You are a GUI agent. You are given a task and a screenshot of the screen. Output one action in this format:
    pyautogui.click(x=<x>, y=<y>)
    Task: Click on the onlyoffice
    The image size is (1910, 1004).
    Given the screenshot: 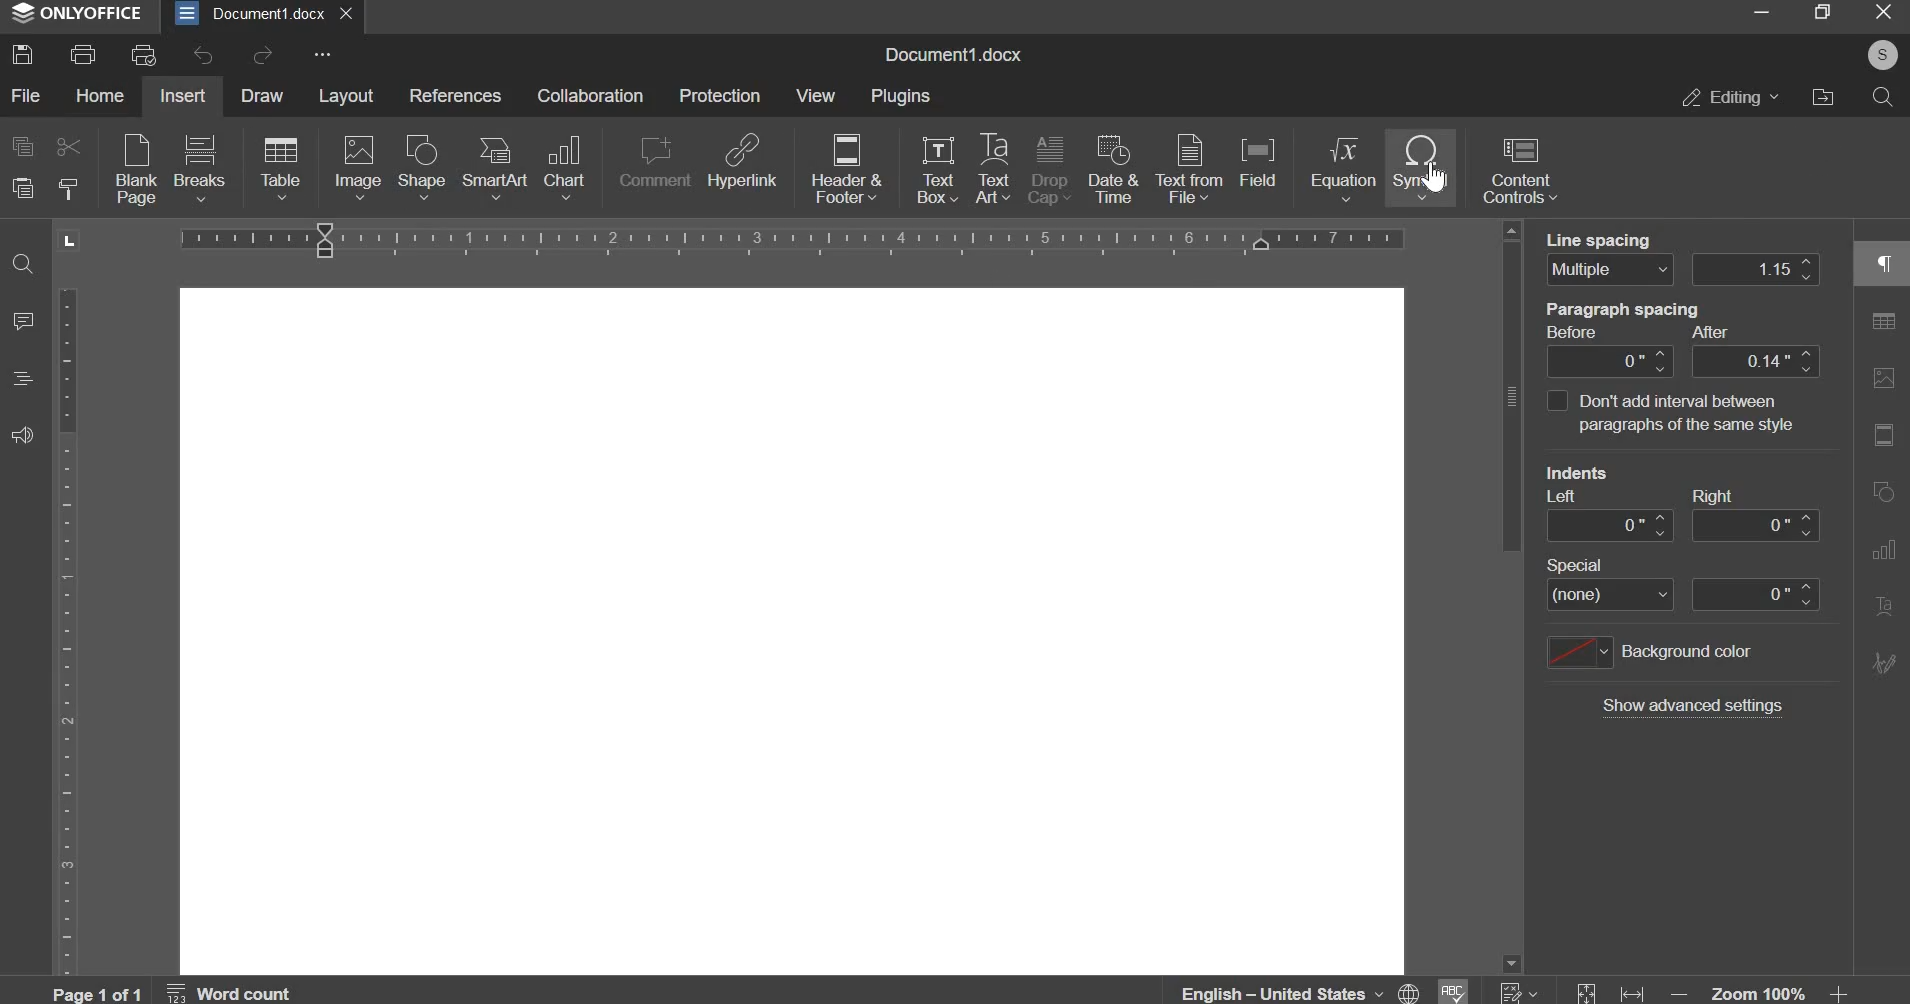 What is the action you would take?
    pyautogui.click(x=78, y=12)
    